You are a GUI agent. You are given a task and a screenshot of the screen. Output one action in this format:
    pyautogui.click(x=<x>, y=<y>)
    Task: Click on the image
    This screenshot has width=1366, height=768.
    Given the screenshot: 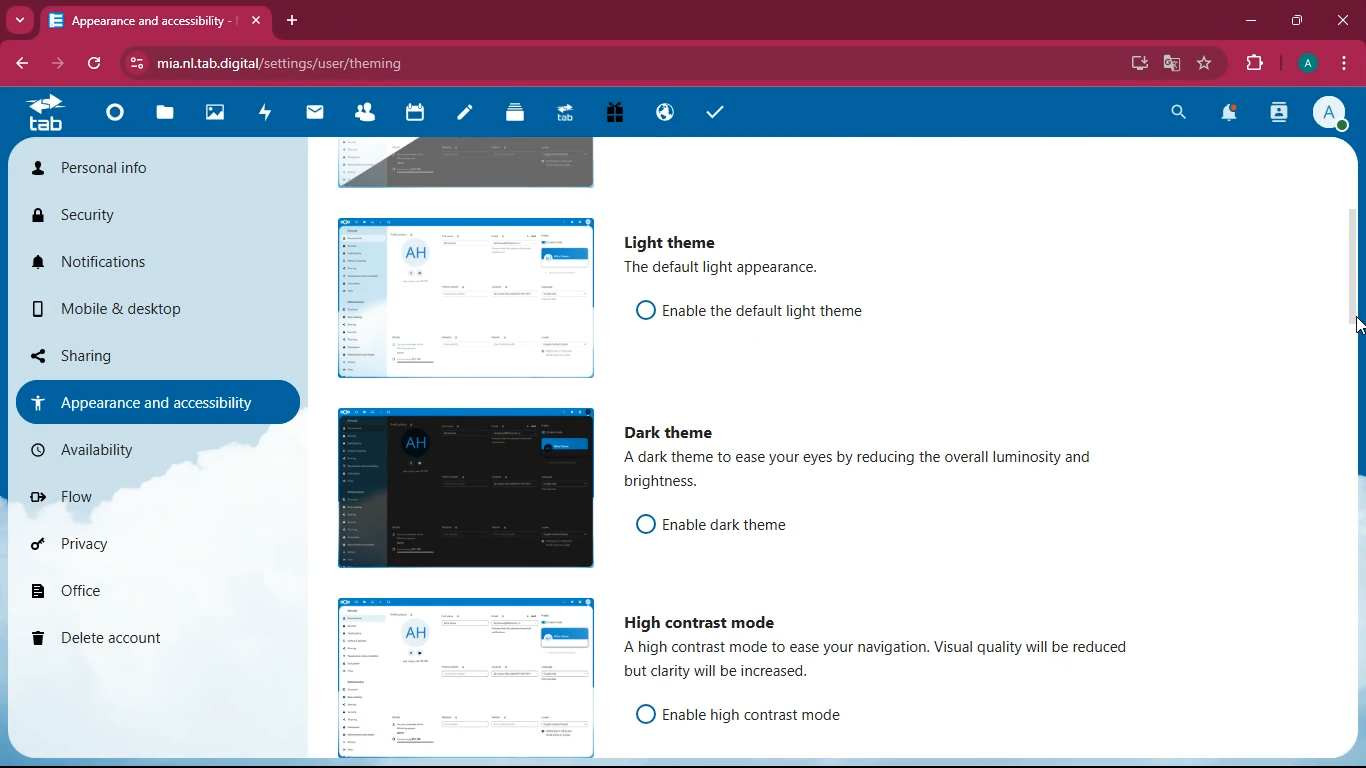 What is the action you would take?
    pyautogui.click(x=460, y=490)
    